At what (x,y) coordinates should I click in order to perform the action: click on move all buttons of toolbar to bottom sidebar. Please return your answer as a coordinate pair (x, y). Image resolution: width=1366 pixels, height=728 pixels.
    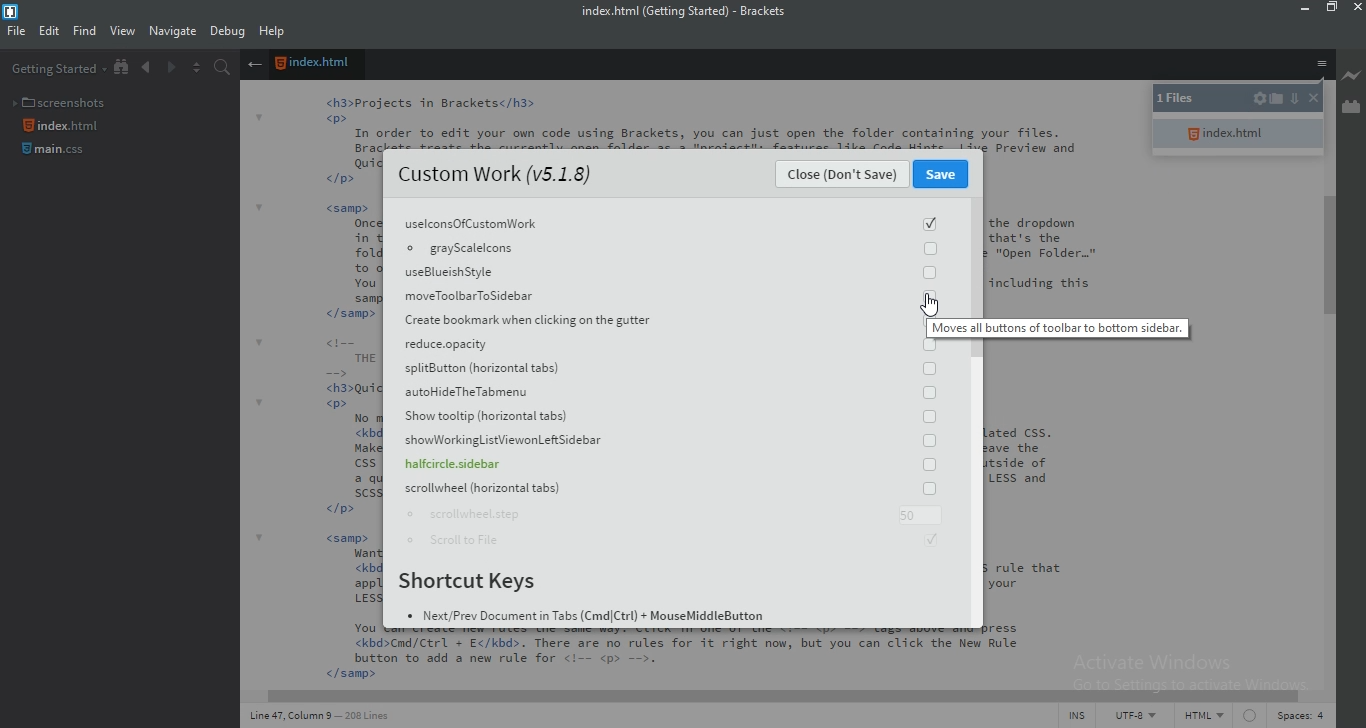
    Looking at the image, I should click on (1059, 328).